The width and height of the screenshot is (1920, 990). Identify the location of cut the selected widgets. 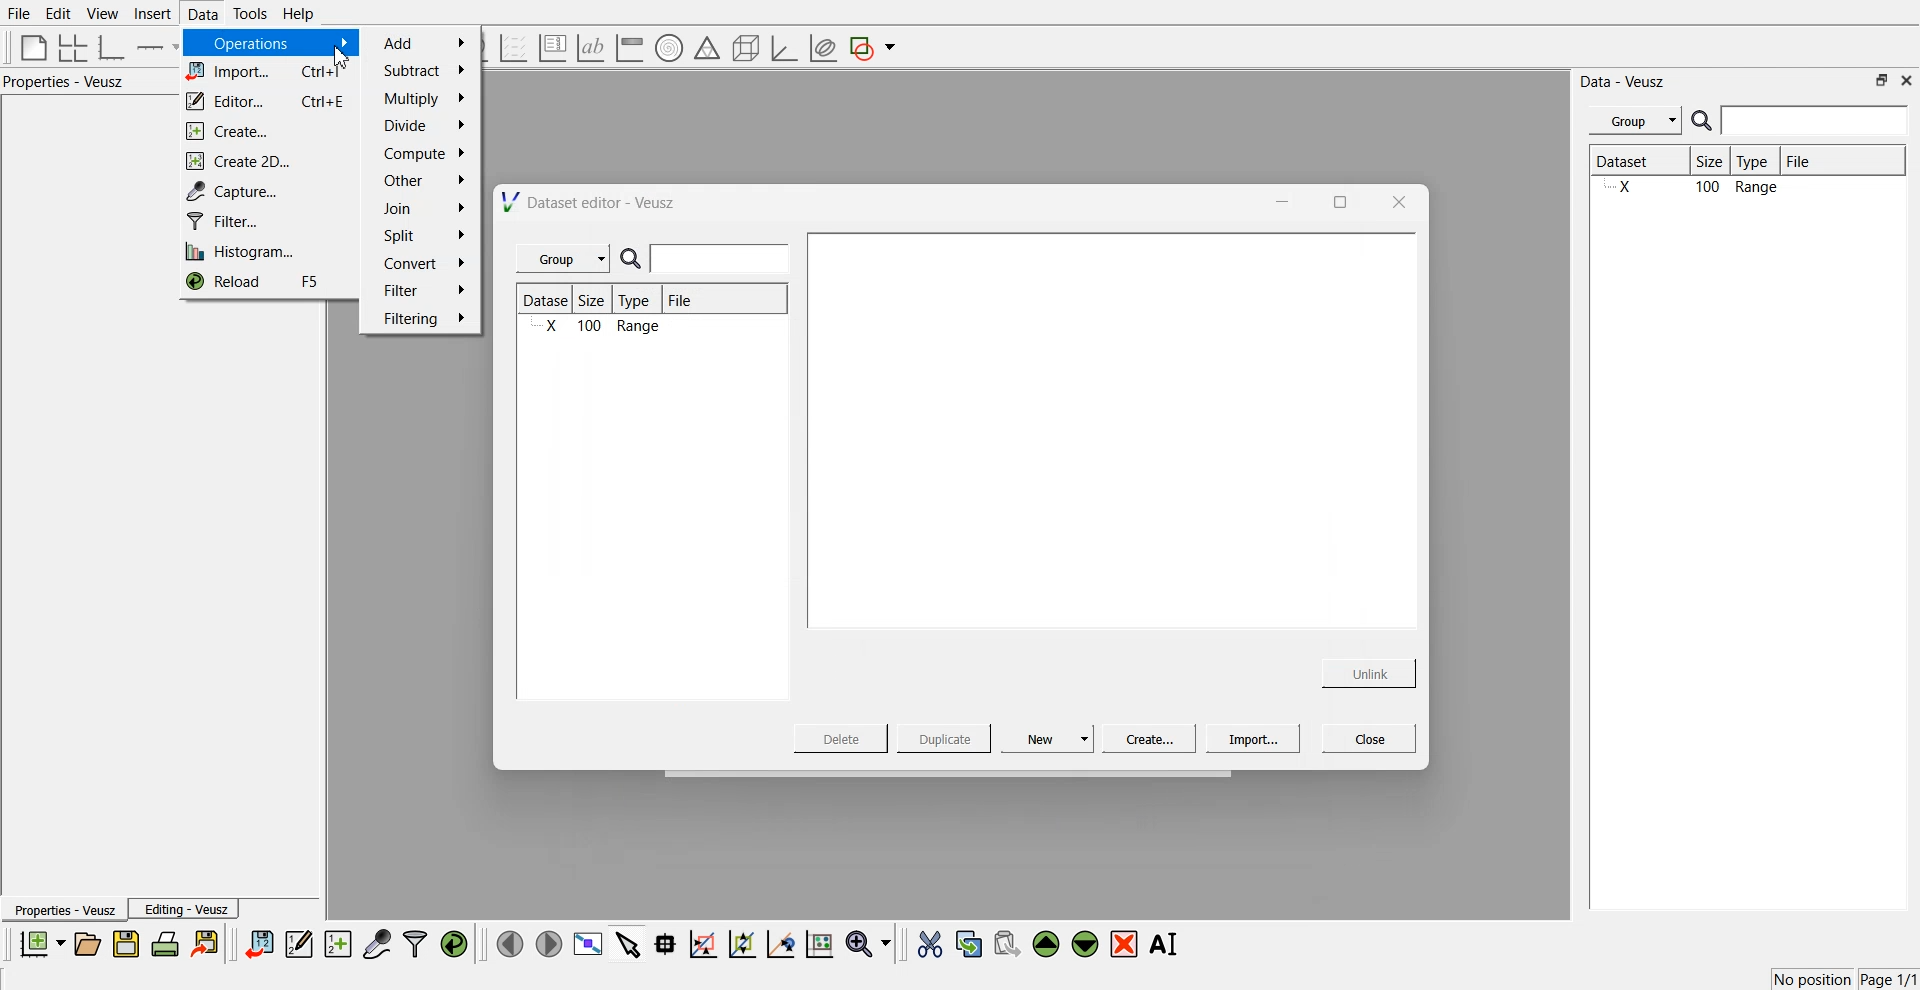
(928, 945).